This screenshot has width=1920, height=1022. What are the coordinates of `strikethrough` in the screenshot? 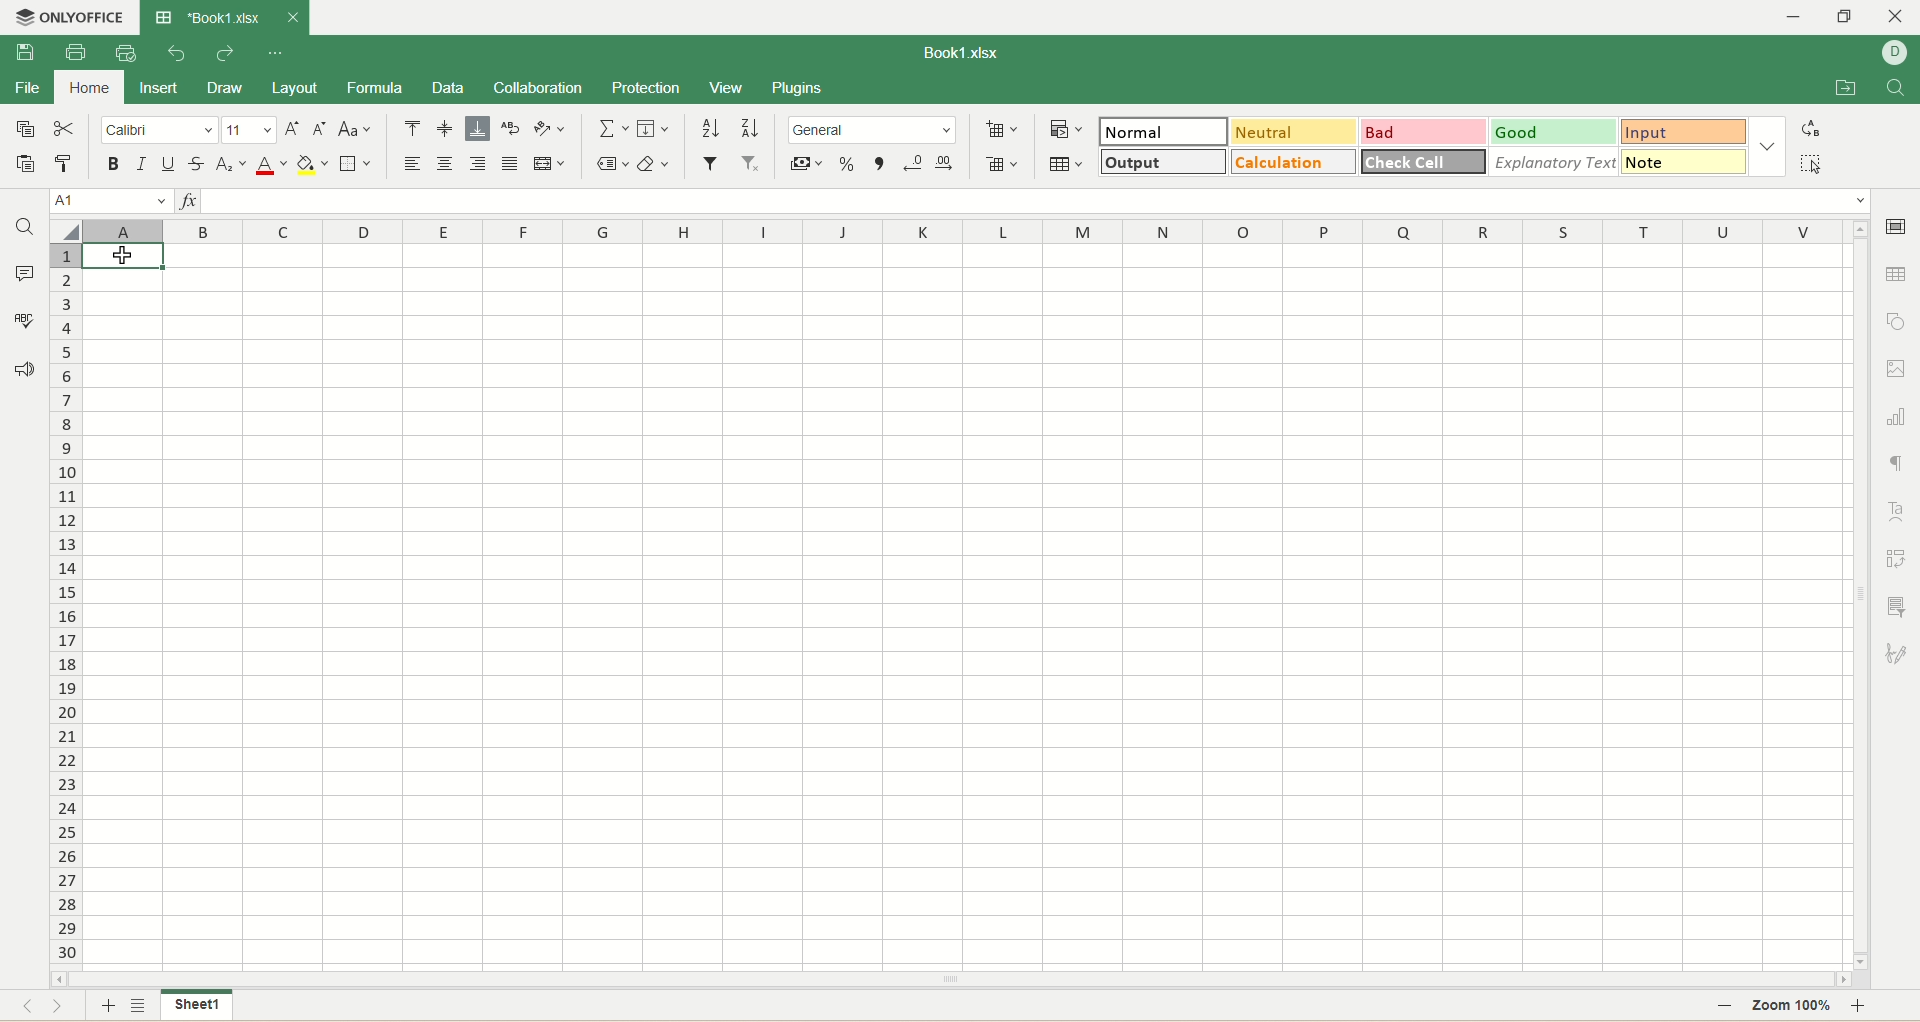 It's located at (199, 162).